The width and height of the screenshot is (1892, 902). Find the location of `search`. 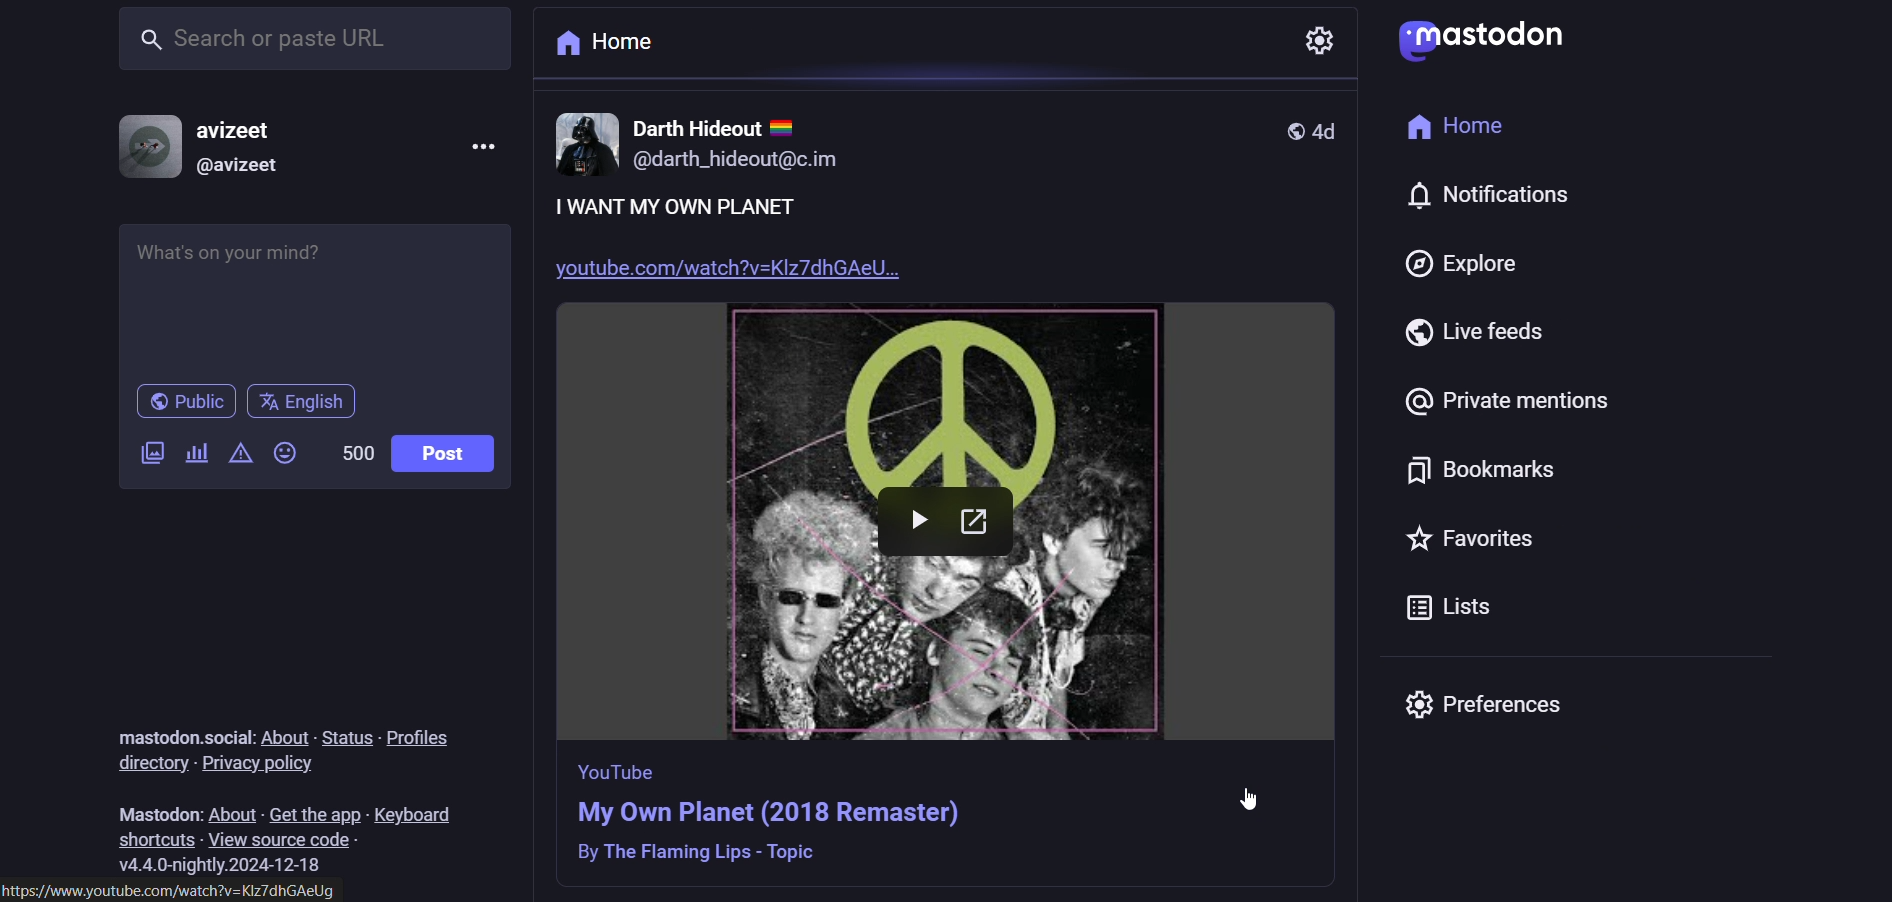

search is located at coordinates (316, 43).